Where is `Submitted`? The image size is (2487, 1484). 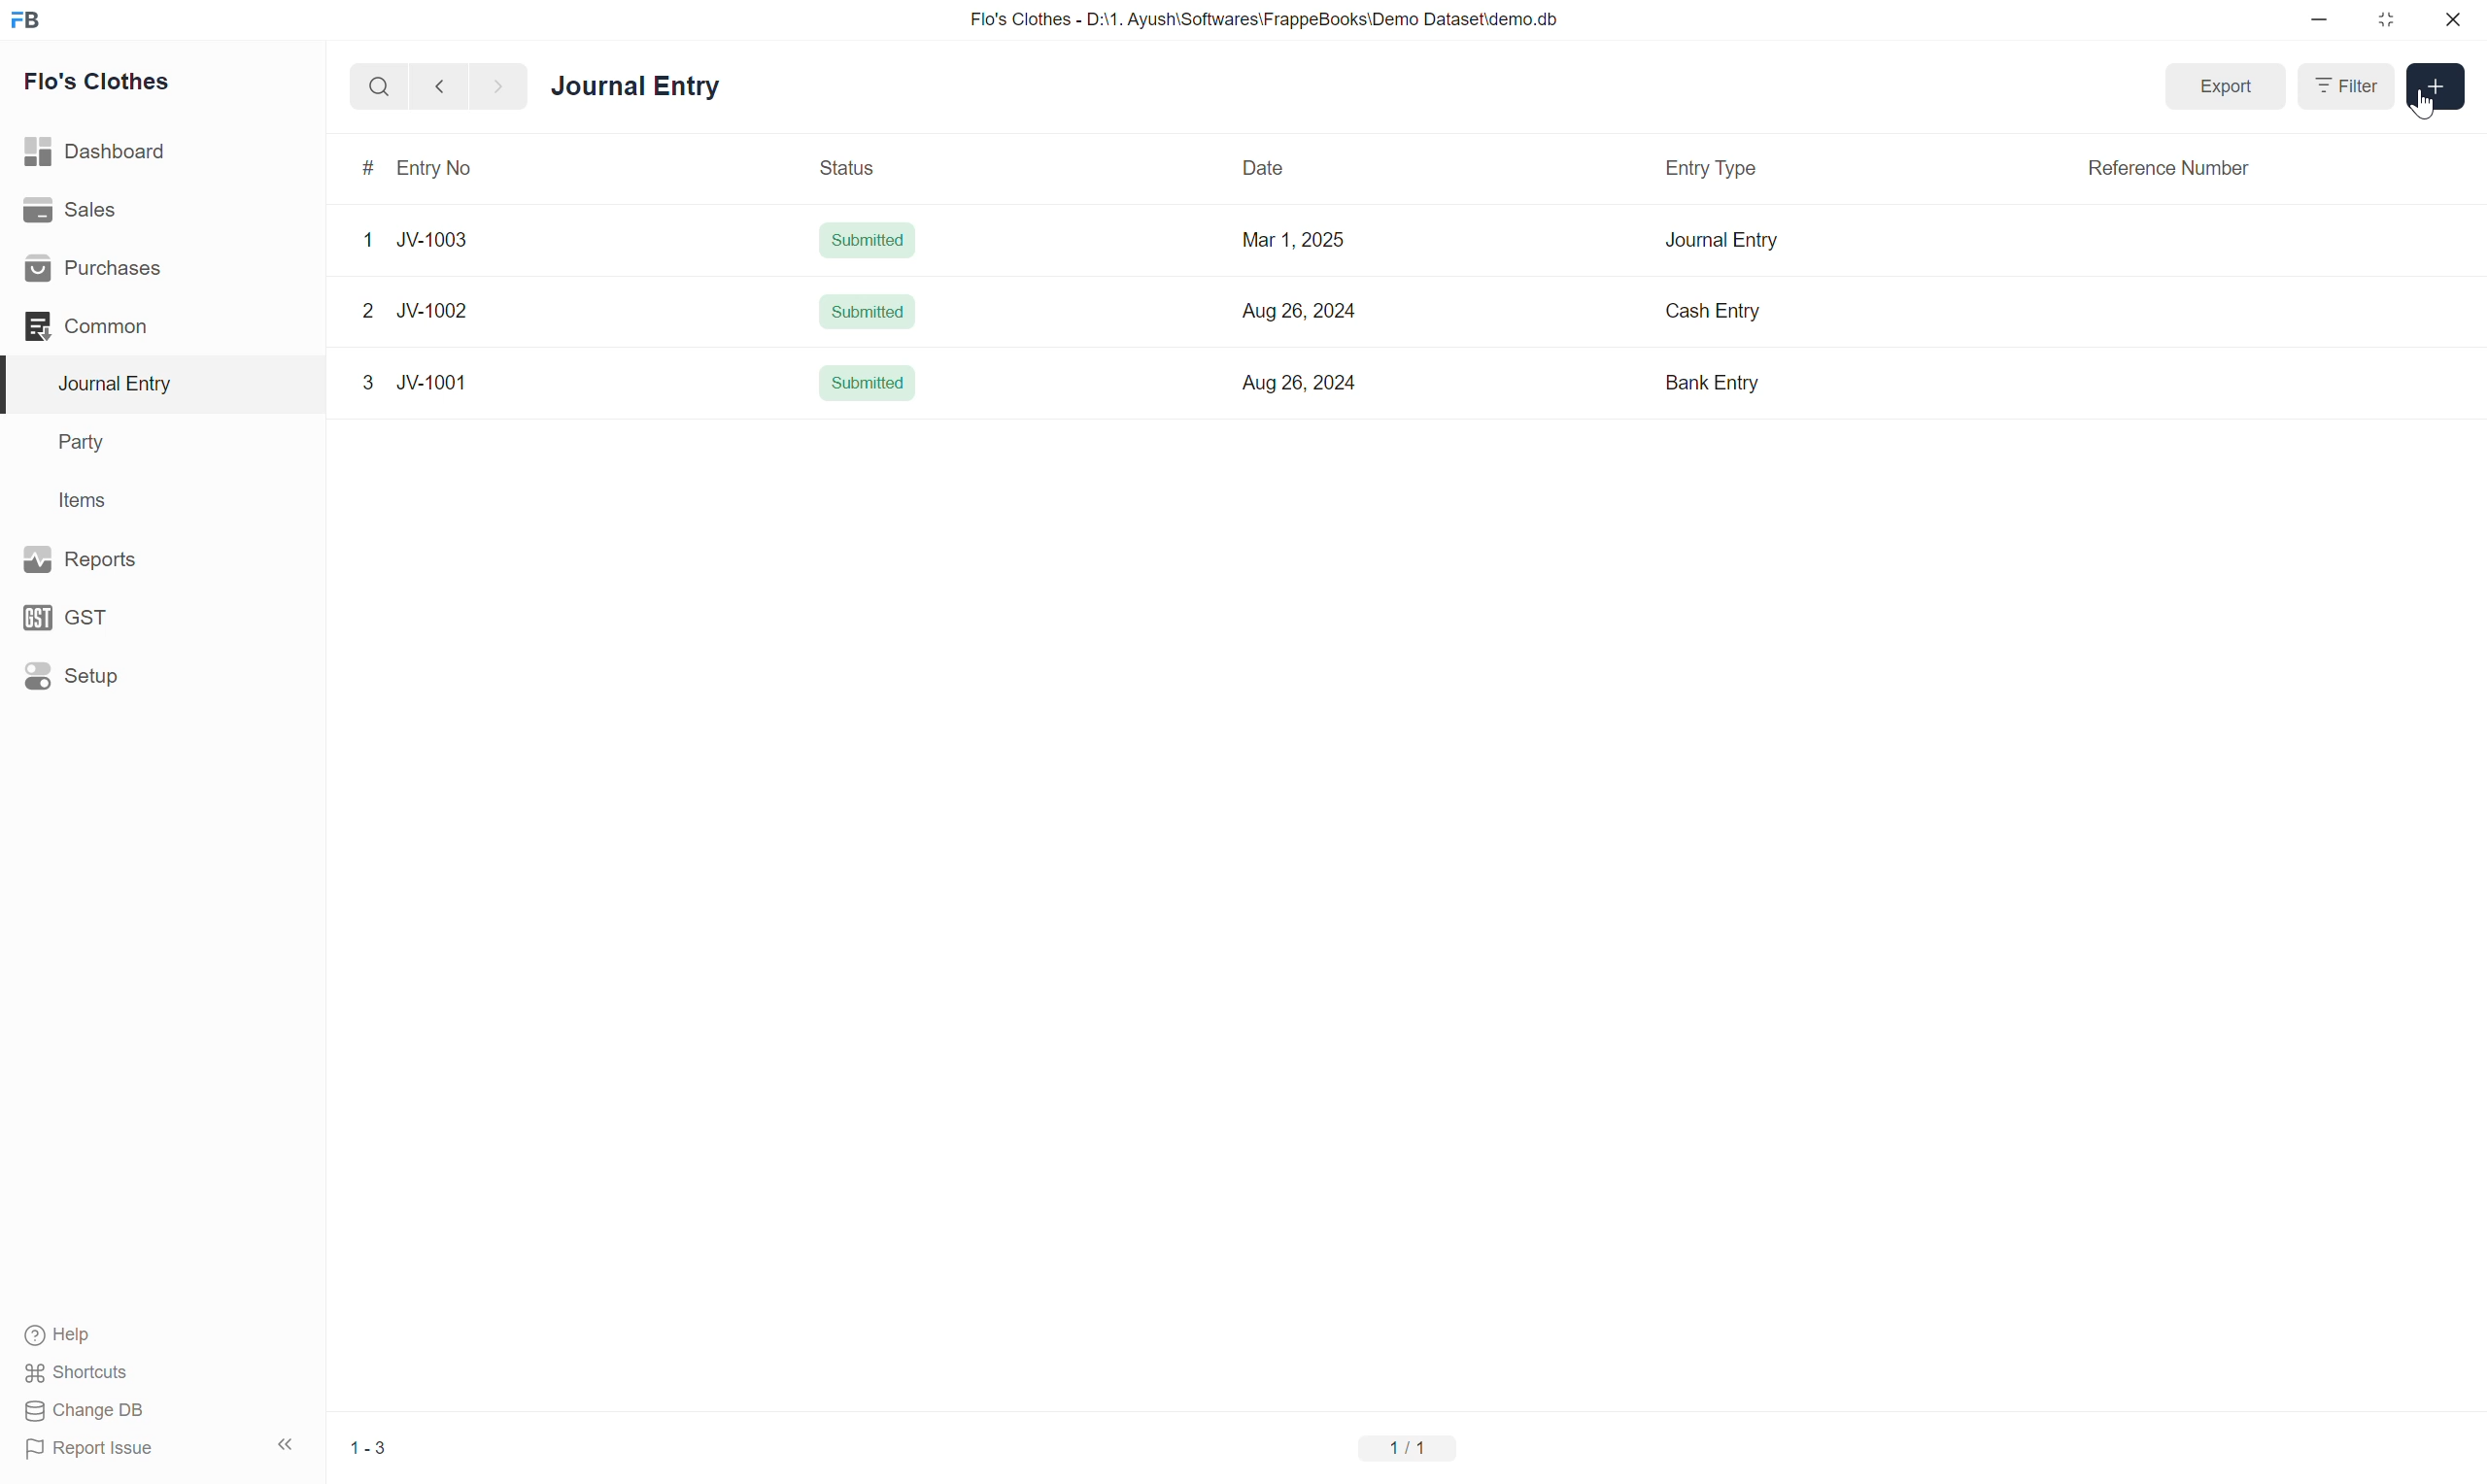 Submitted is located at coordinates (868, 240).